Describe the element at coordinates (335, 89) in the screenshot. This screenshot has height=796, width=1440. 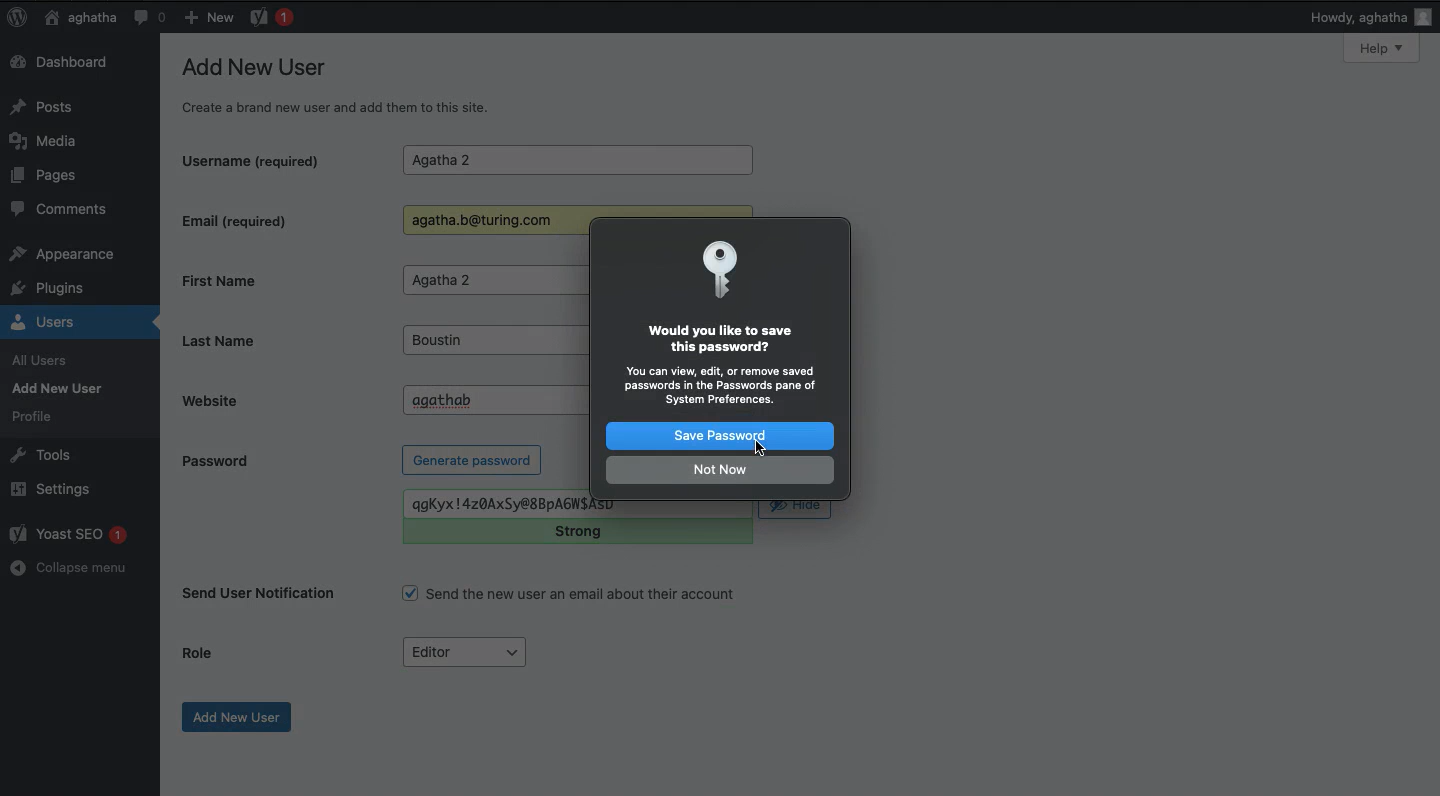
I see `Add New User Create a brand new user and add them to this site.` at that location.